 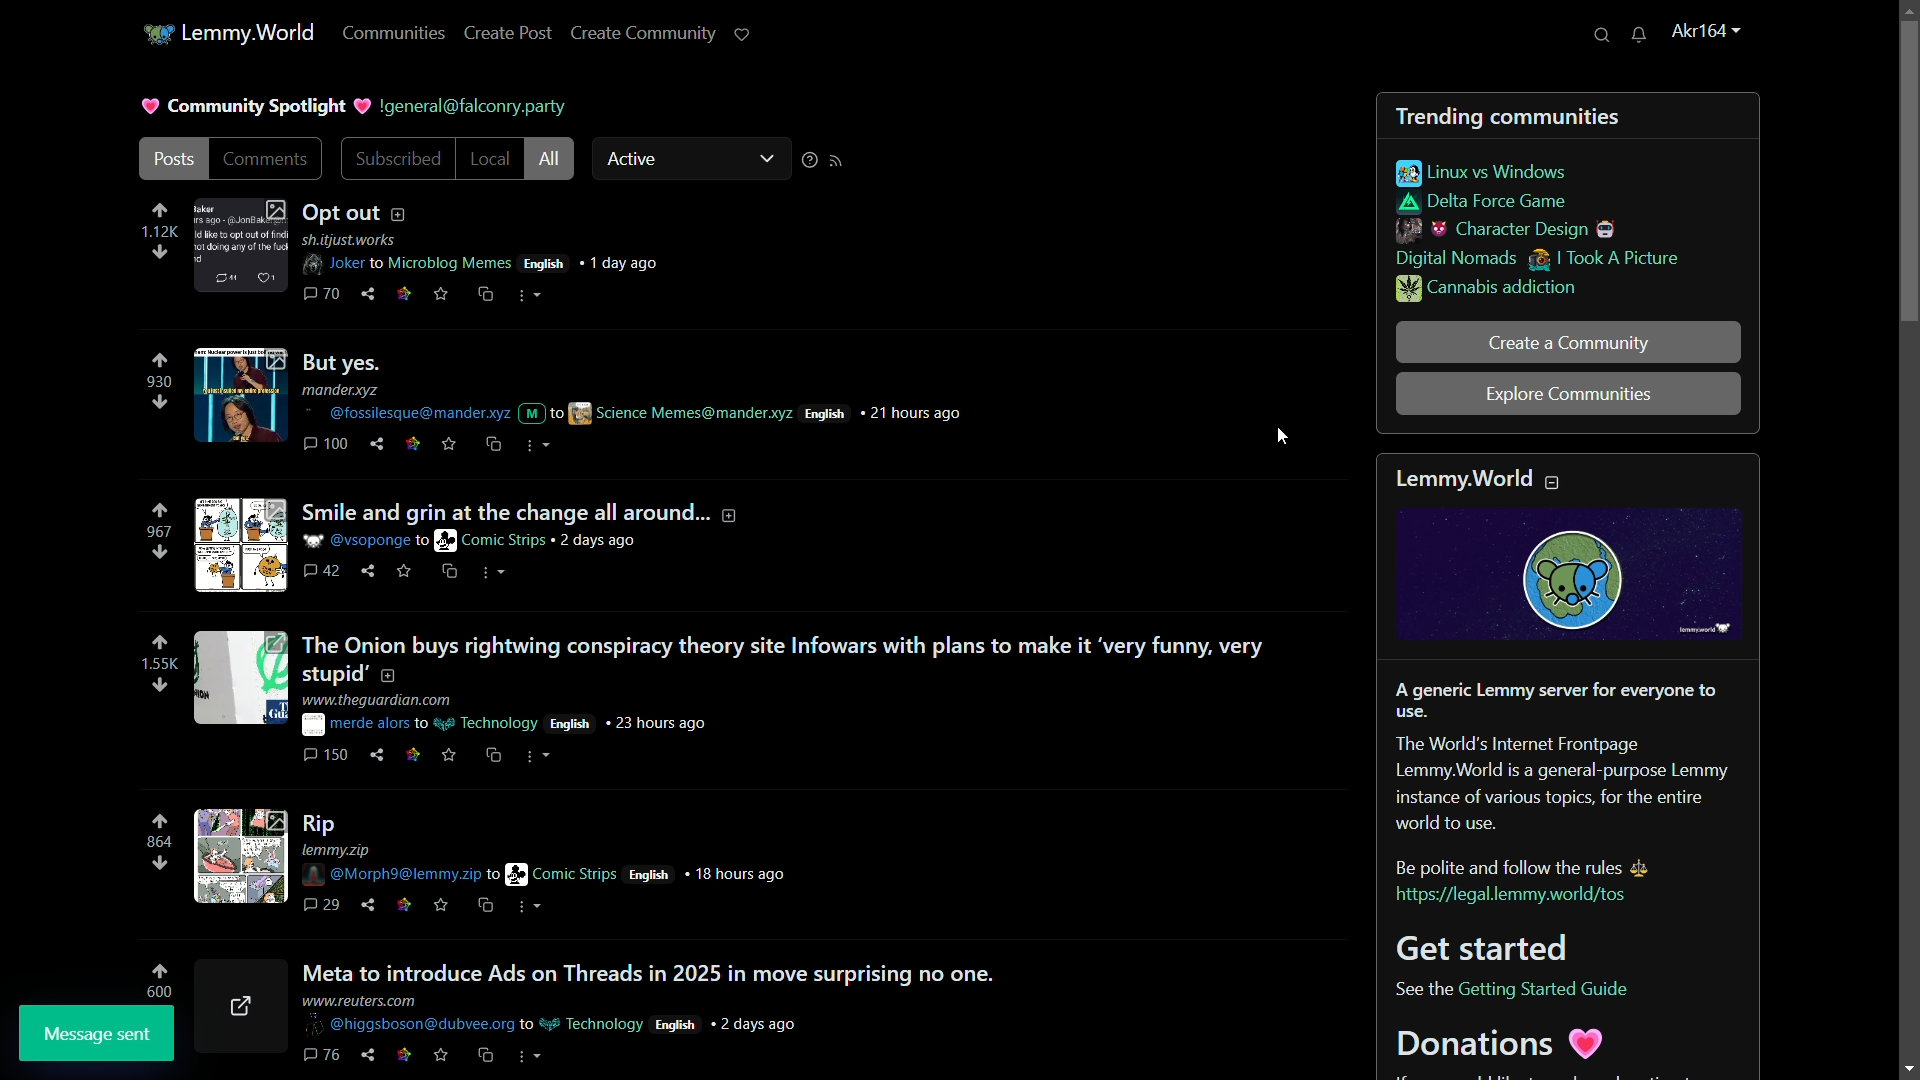 I want to click on downvote, so click(x=161, y=553).